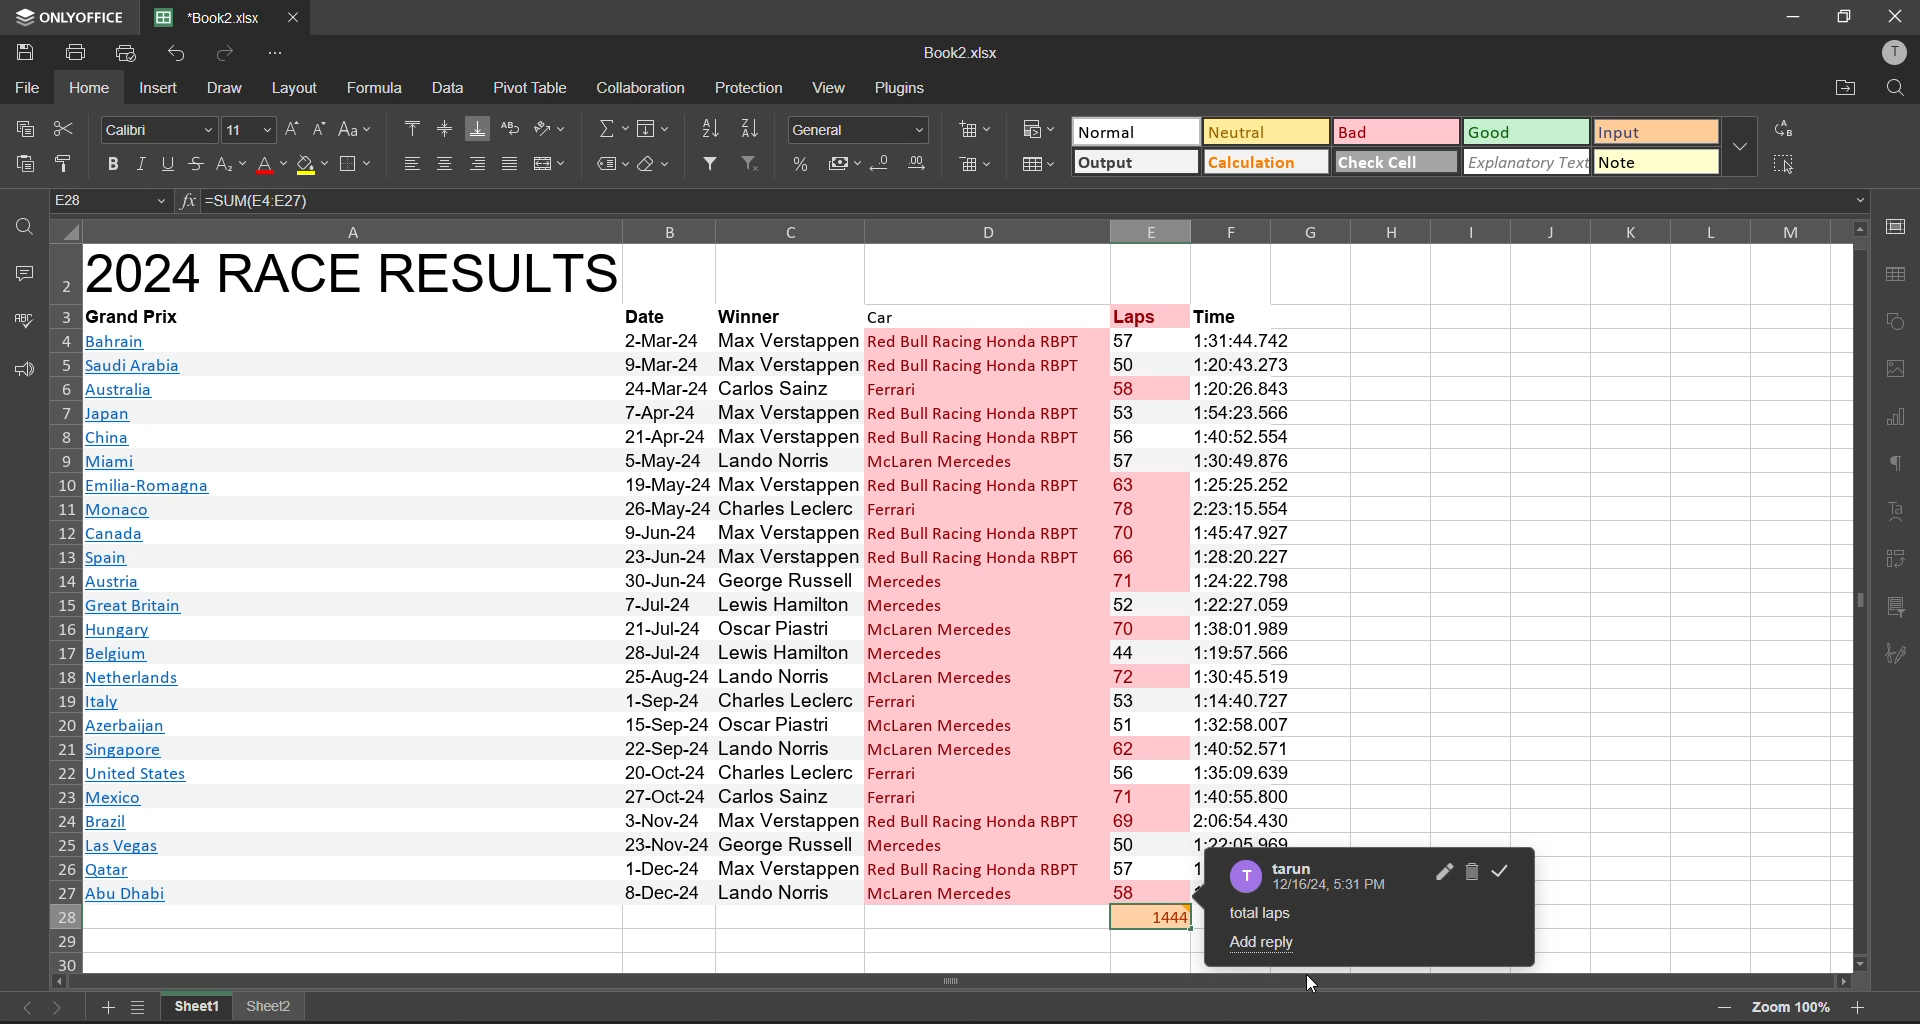 This screenshot has width=1920, height=1024. What do you see at coordinates (803, 163) in the screenshot?
I see `percent` at bounding box center [803, 163].